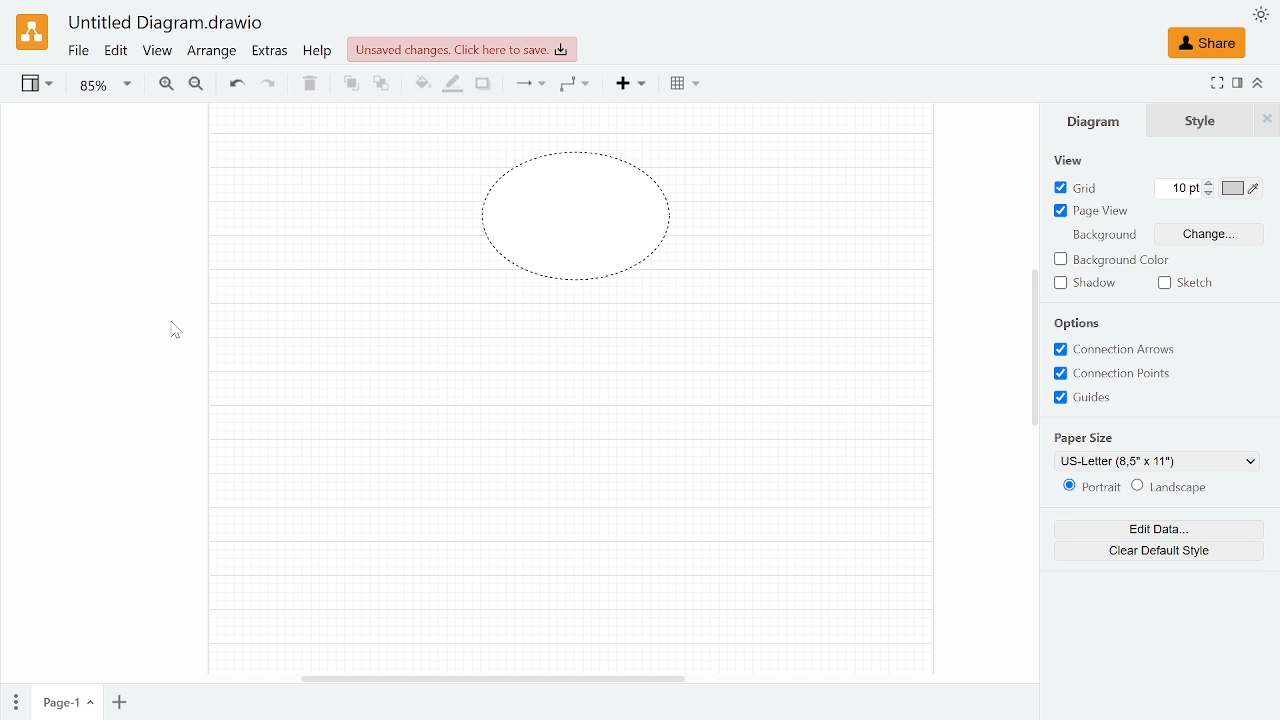  I want to click on Zoom, so click(103, 85).